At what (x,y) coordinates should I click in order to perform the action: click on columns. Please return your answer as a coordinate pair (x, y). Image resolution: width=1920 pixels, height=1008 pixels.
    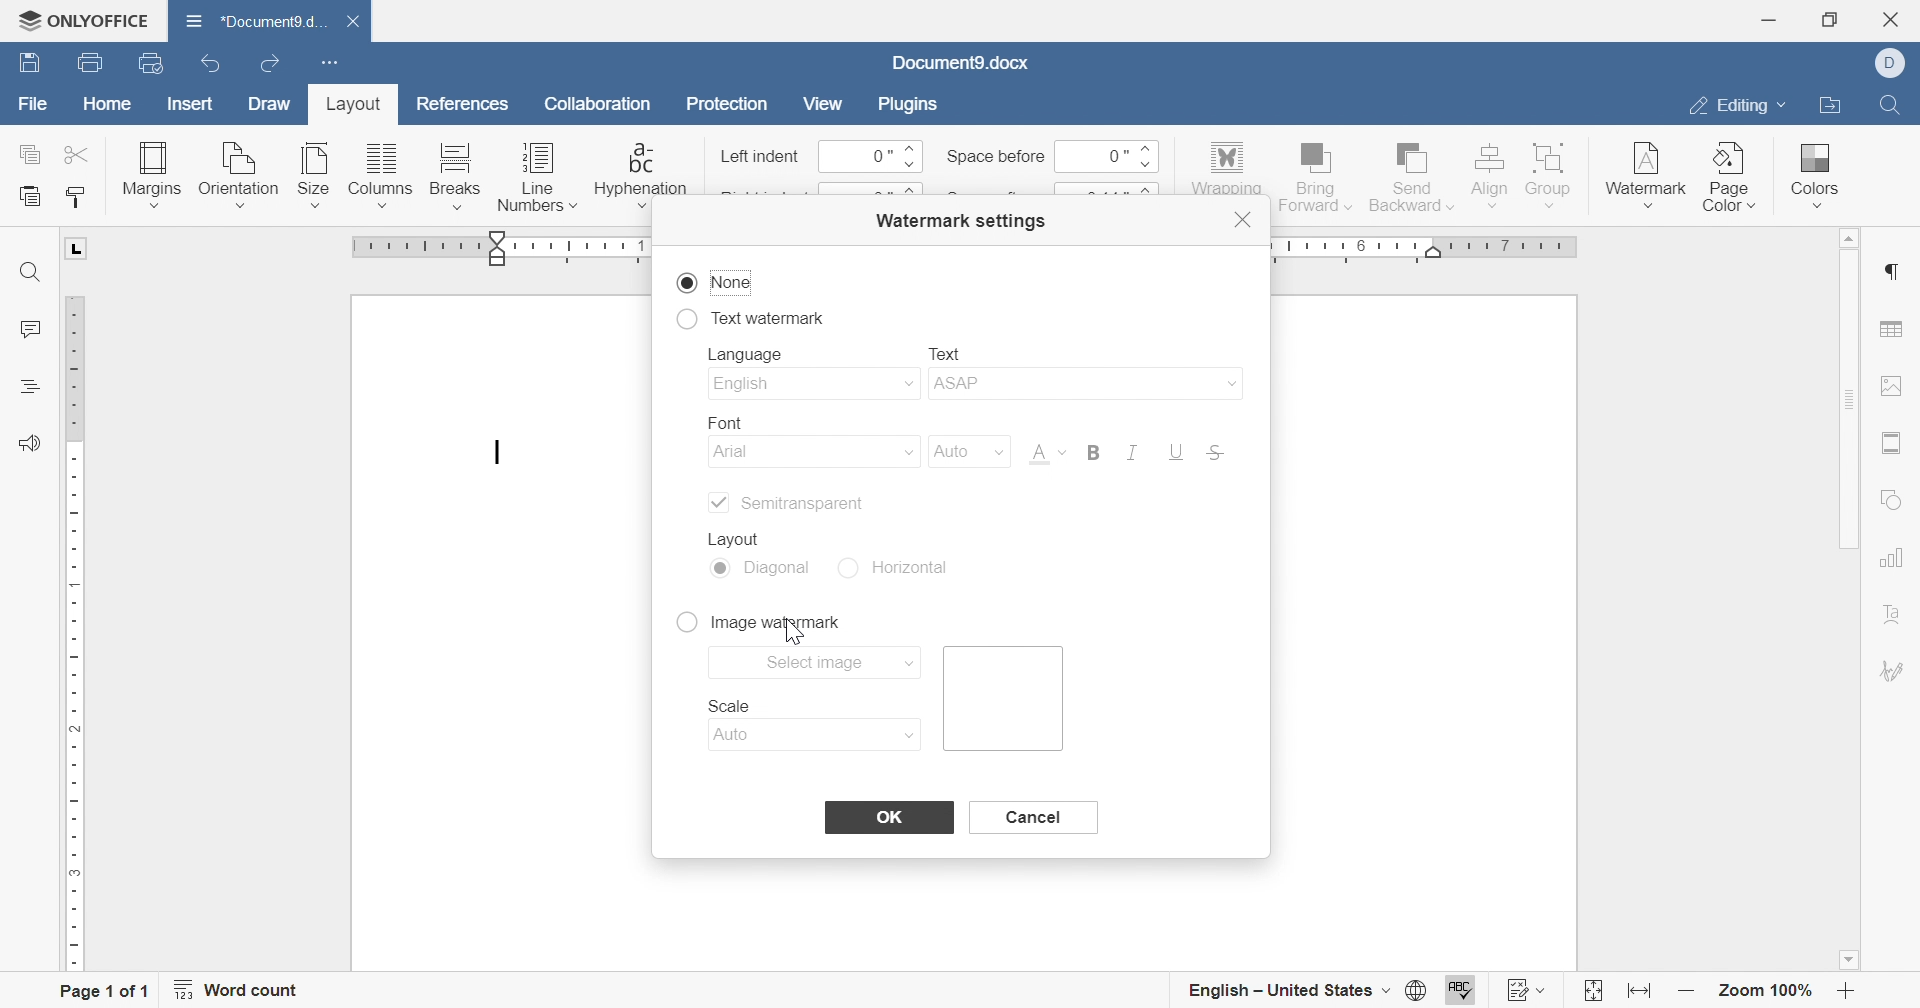
    Looking at the image, I should click on (381, 176).